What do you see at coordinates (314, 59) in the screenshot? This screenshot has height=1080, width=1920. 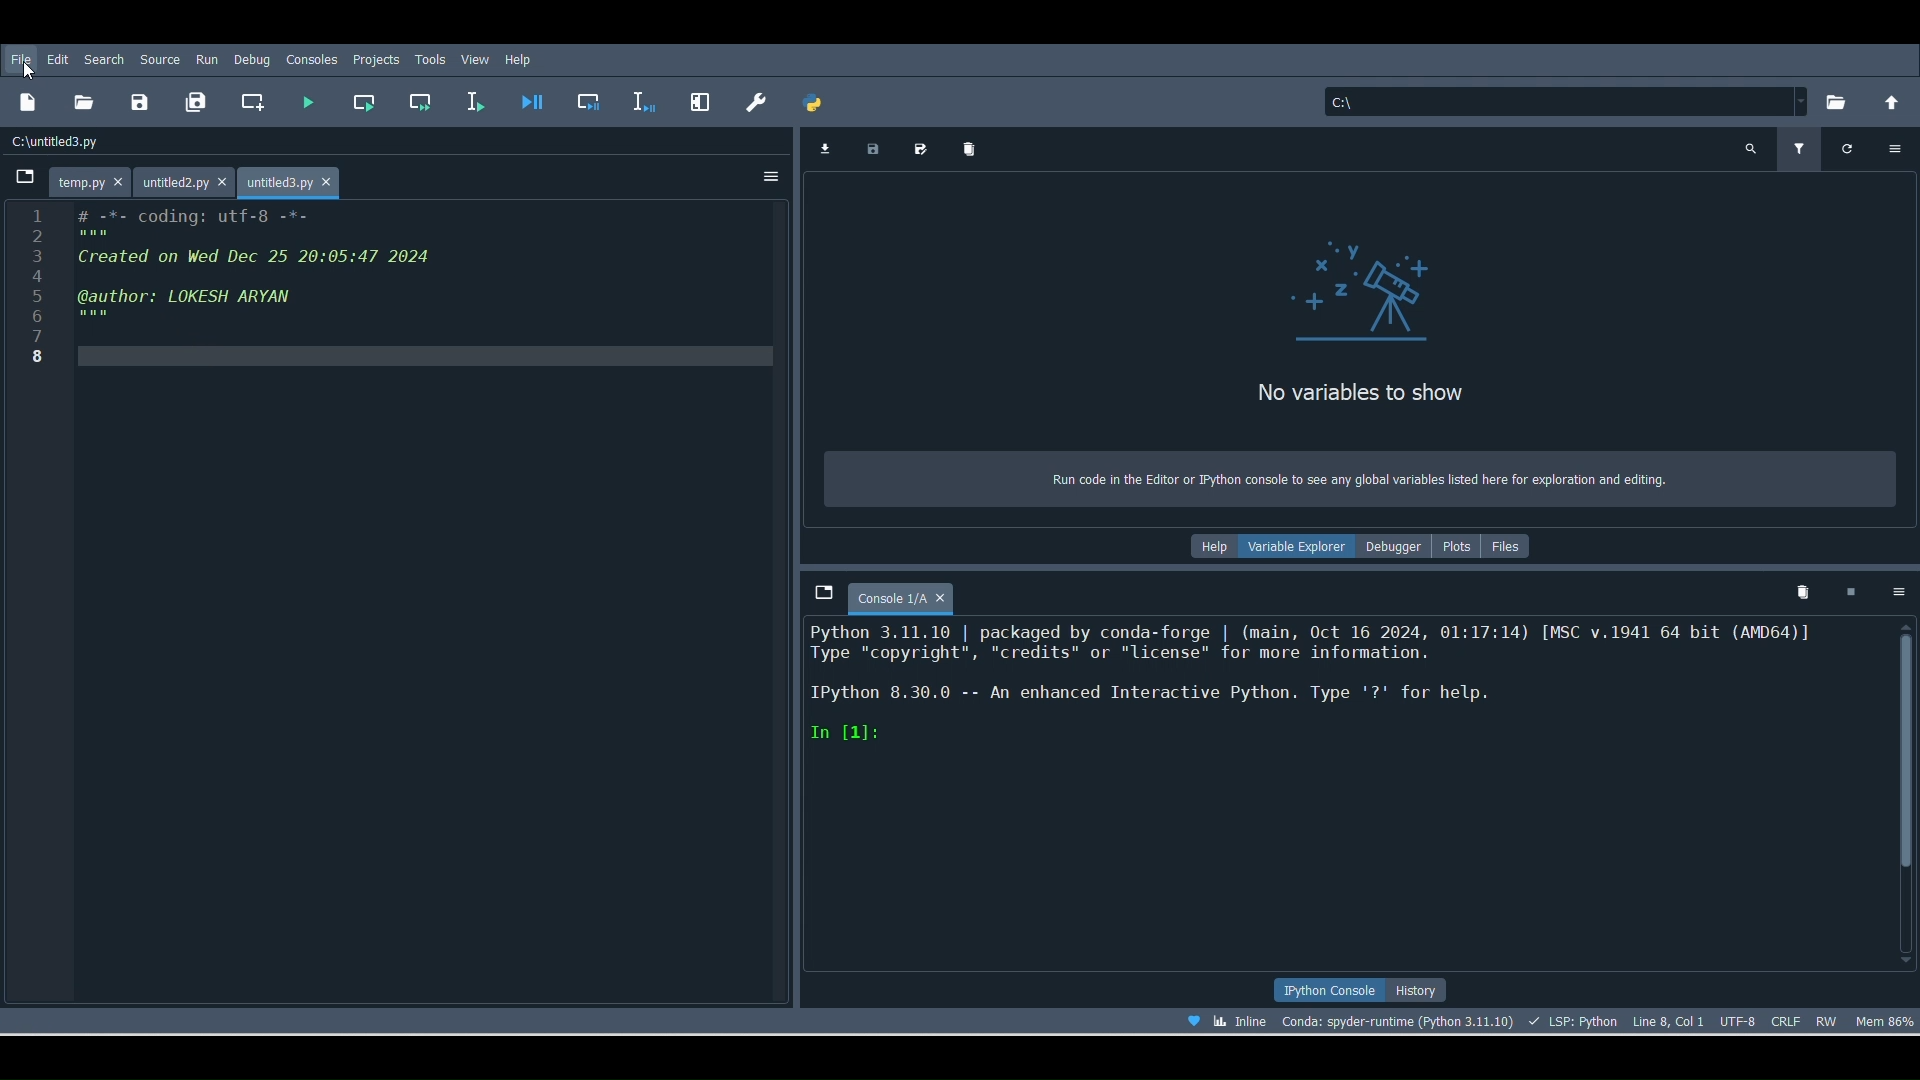 I see `Consoles` at bounding box center [314, 59].